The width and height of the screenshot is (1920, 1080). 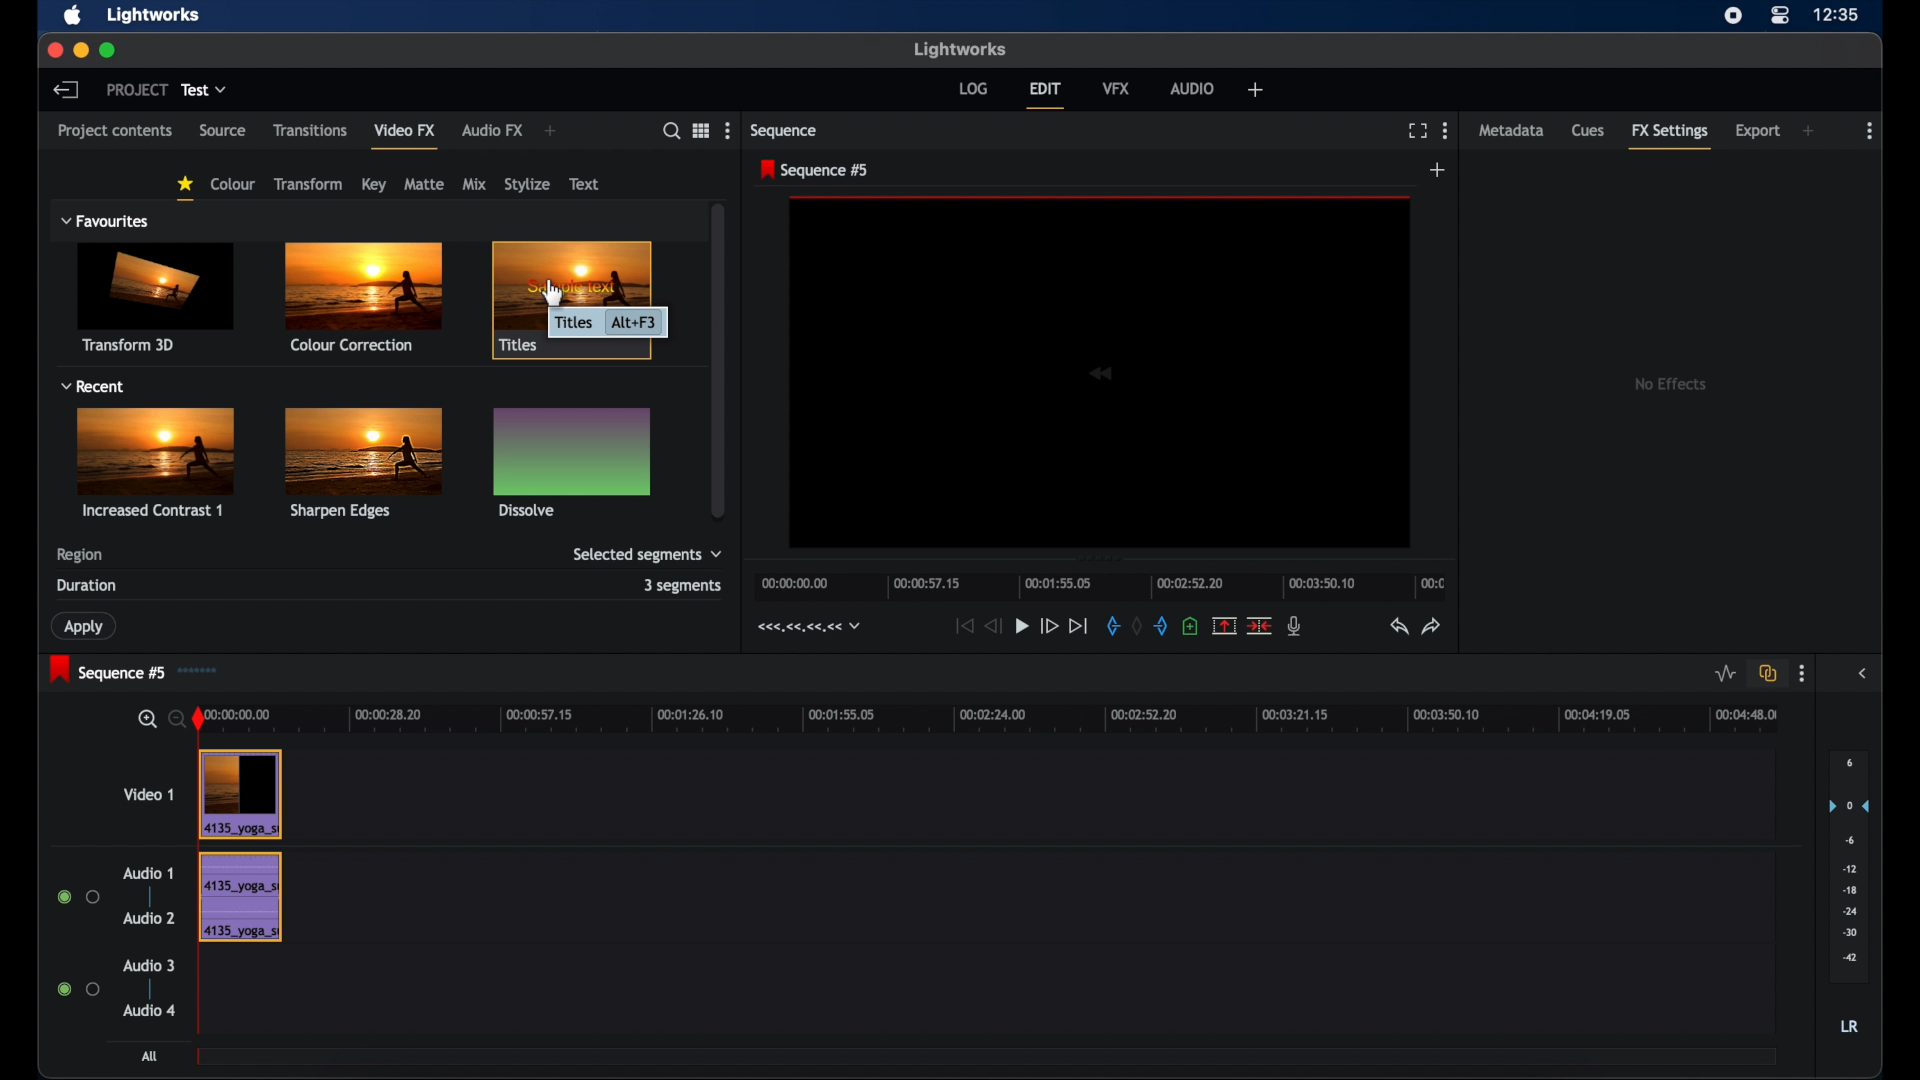 I want to click on sequence 5, so click(x=107, y=670).